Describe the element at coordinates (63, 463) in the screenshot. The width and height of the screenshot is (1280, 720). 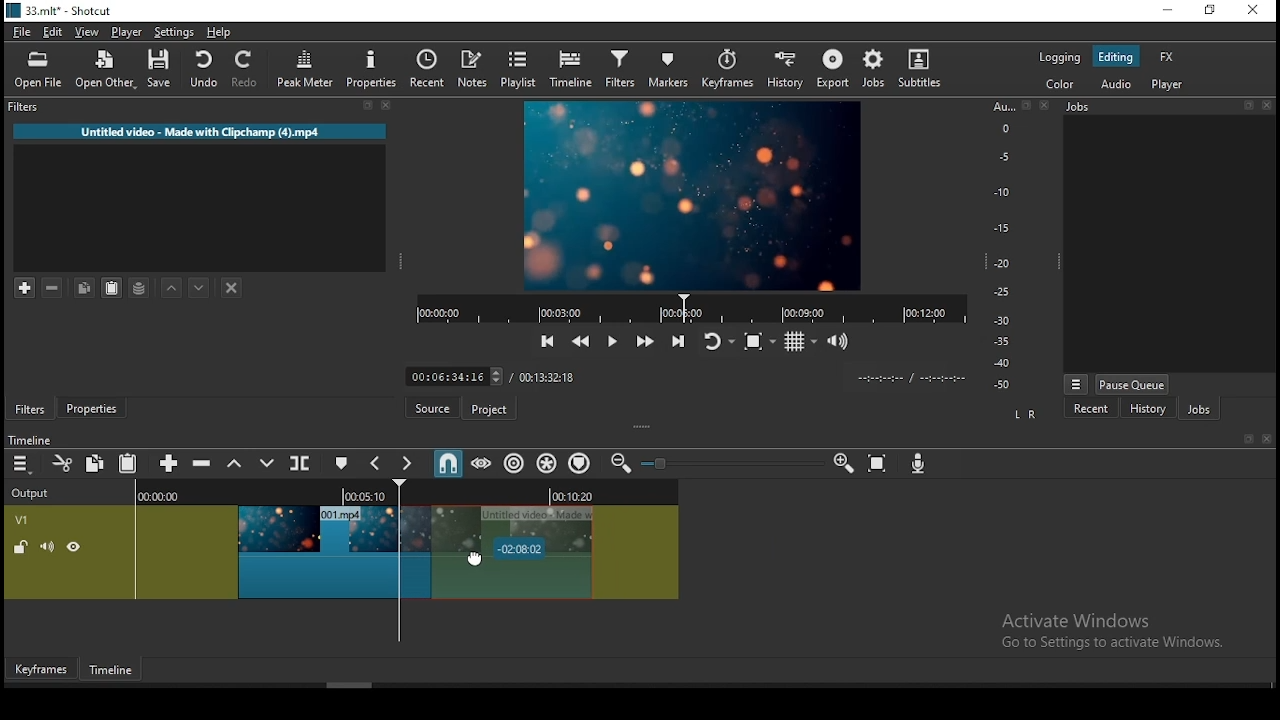
I see `cut` at that location.